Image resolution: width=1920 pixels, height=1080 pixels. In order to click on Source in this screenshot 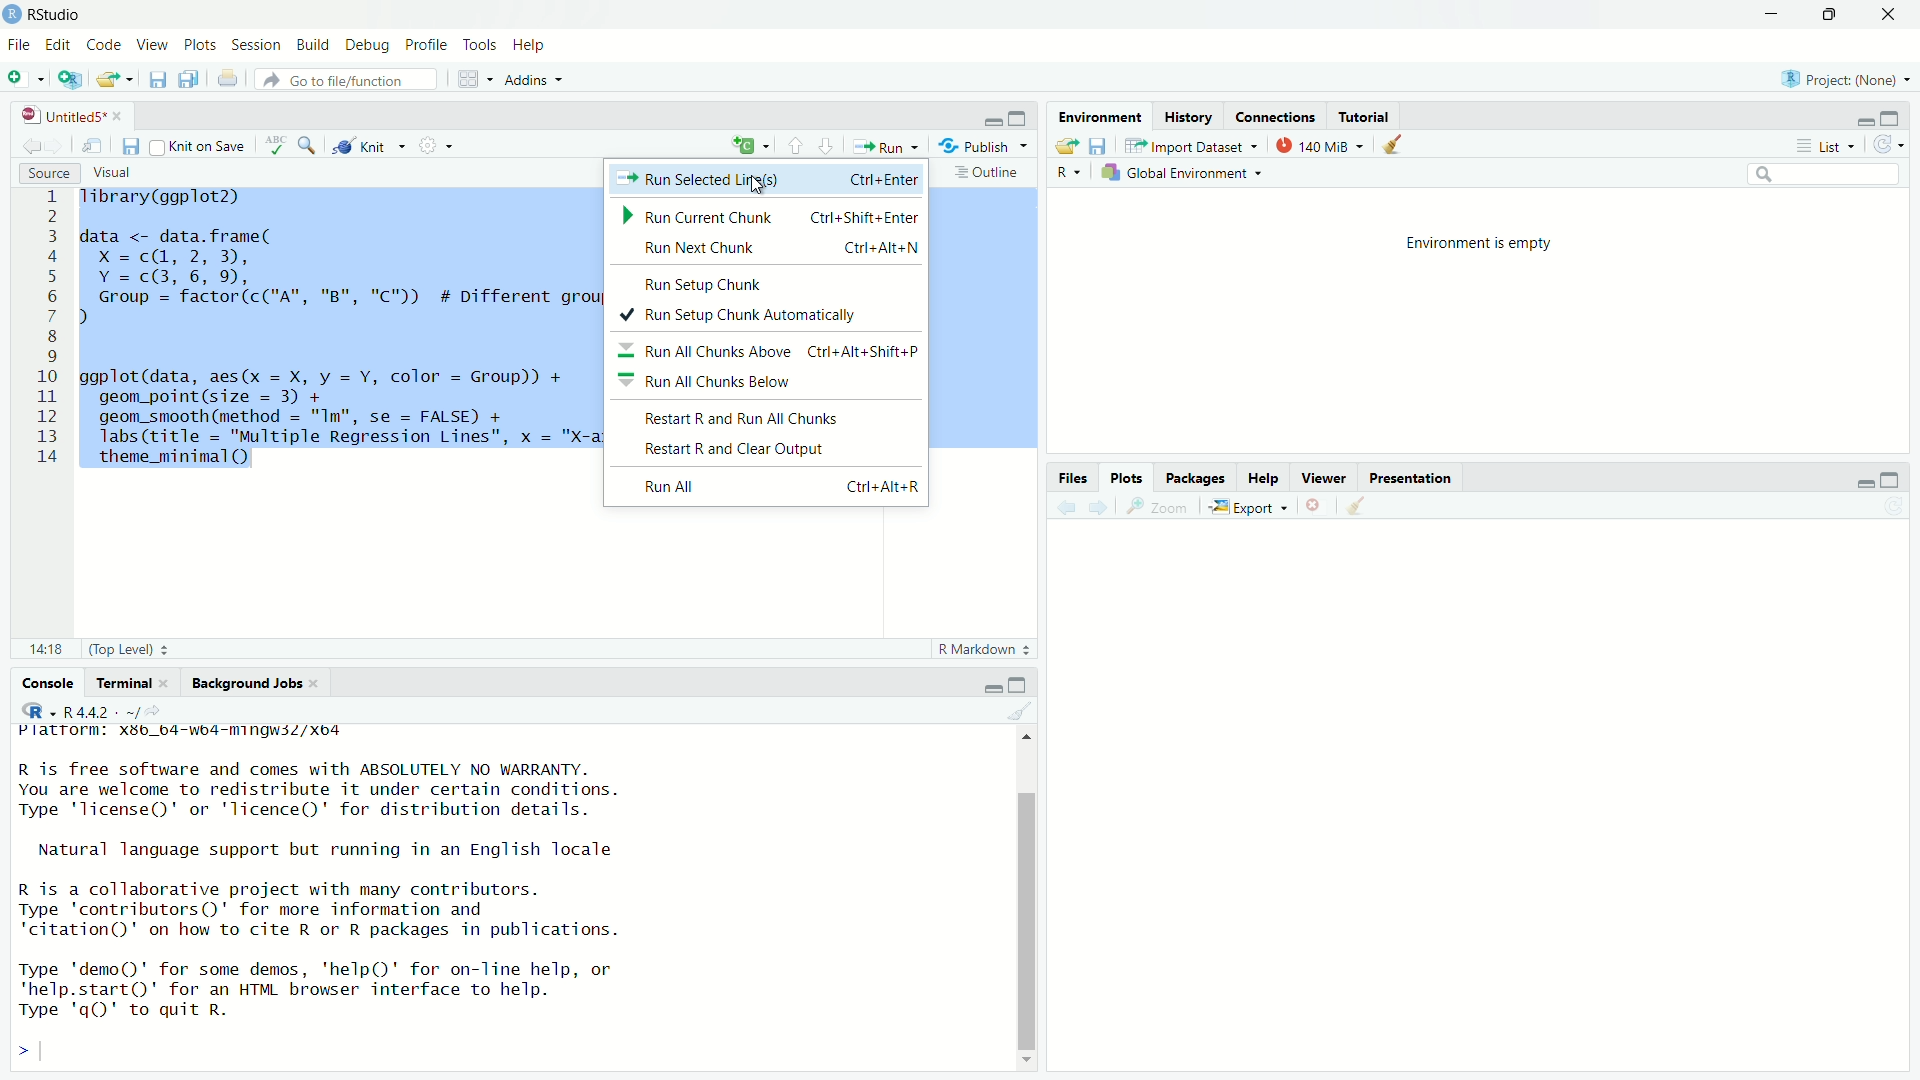, I will do `click(47, 174)`.